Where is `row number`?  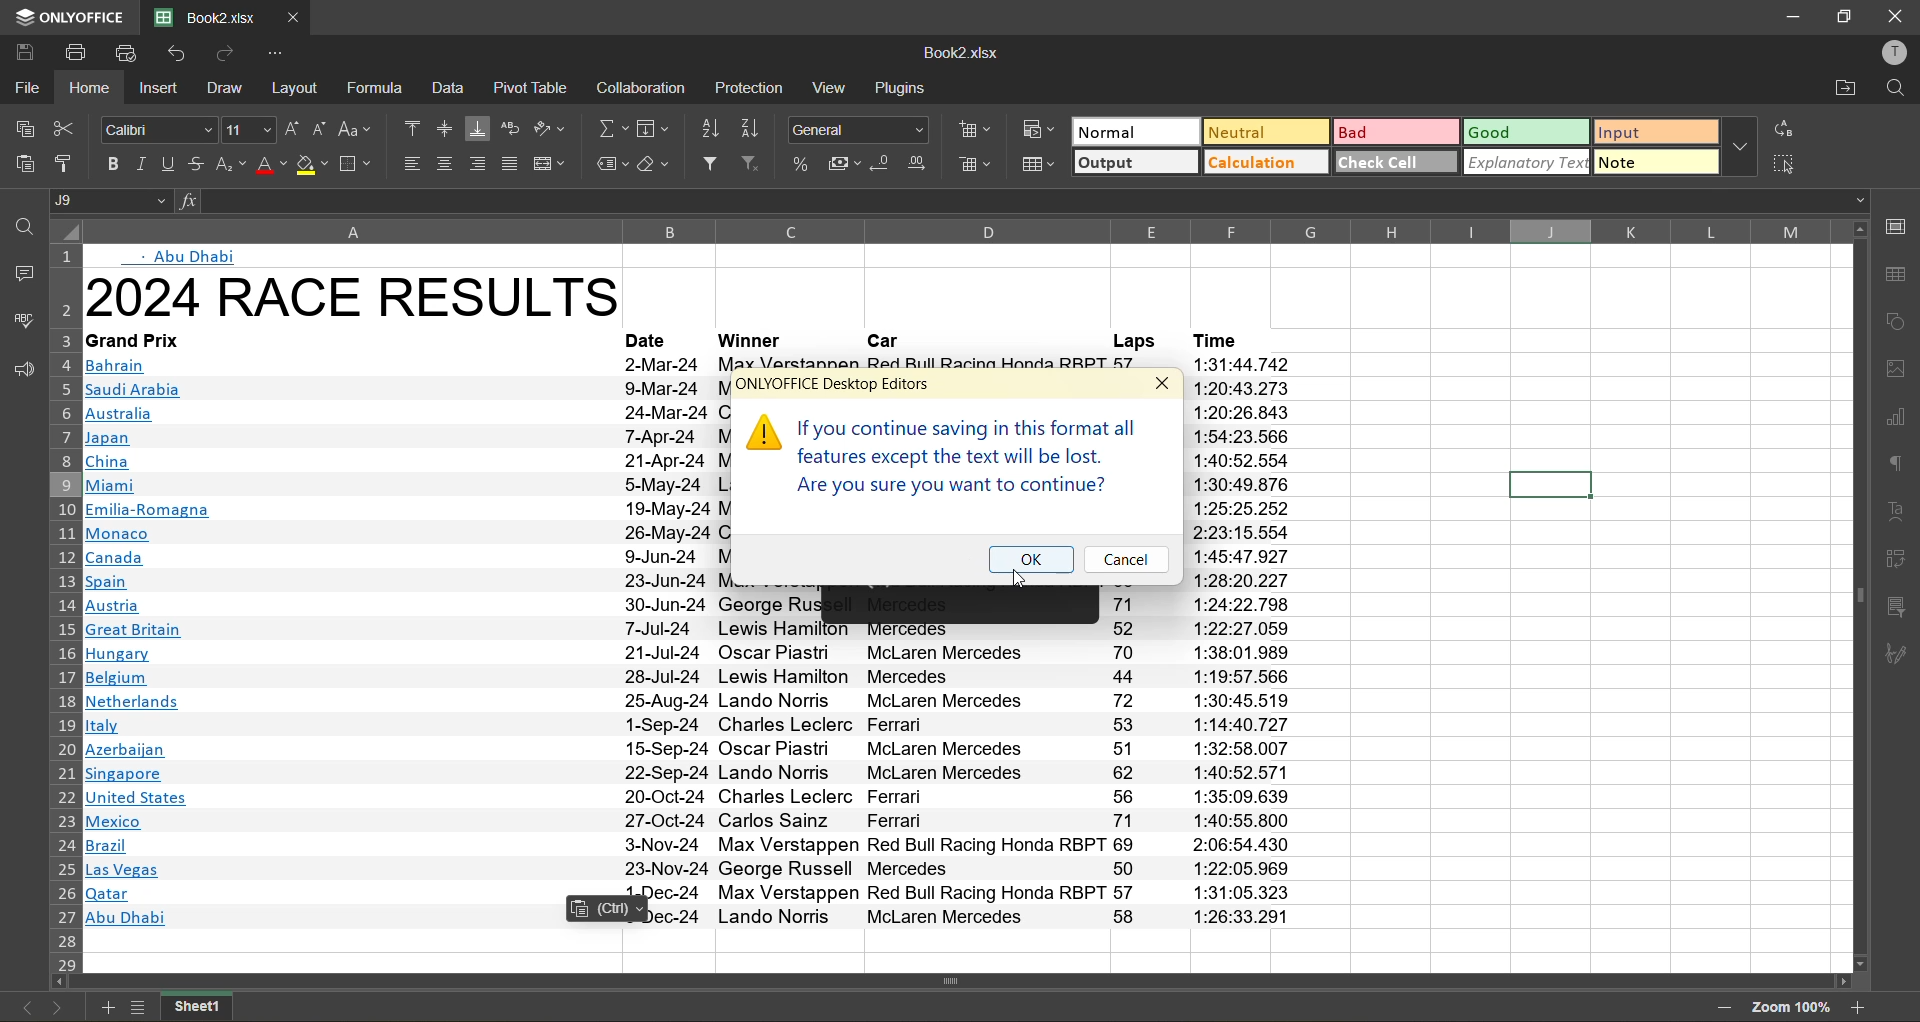
row number is located at coordinates (64, 606).